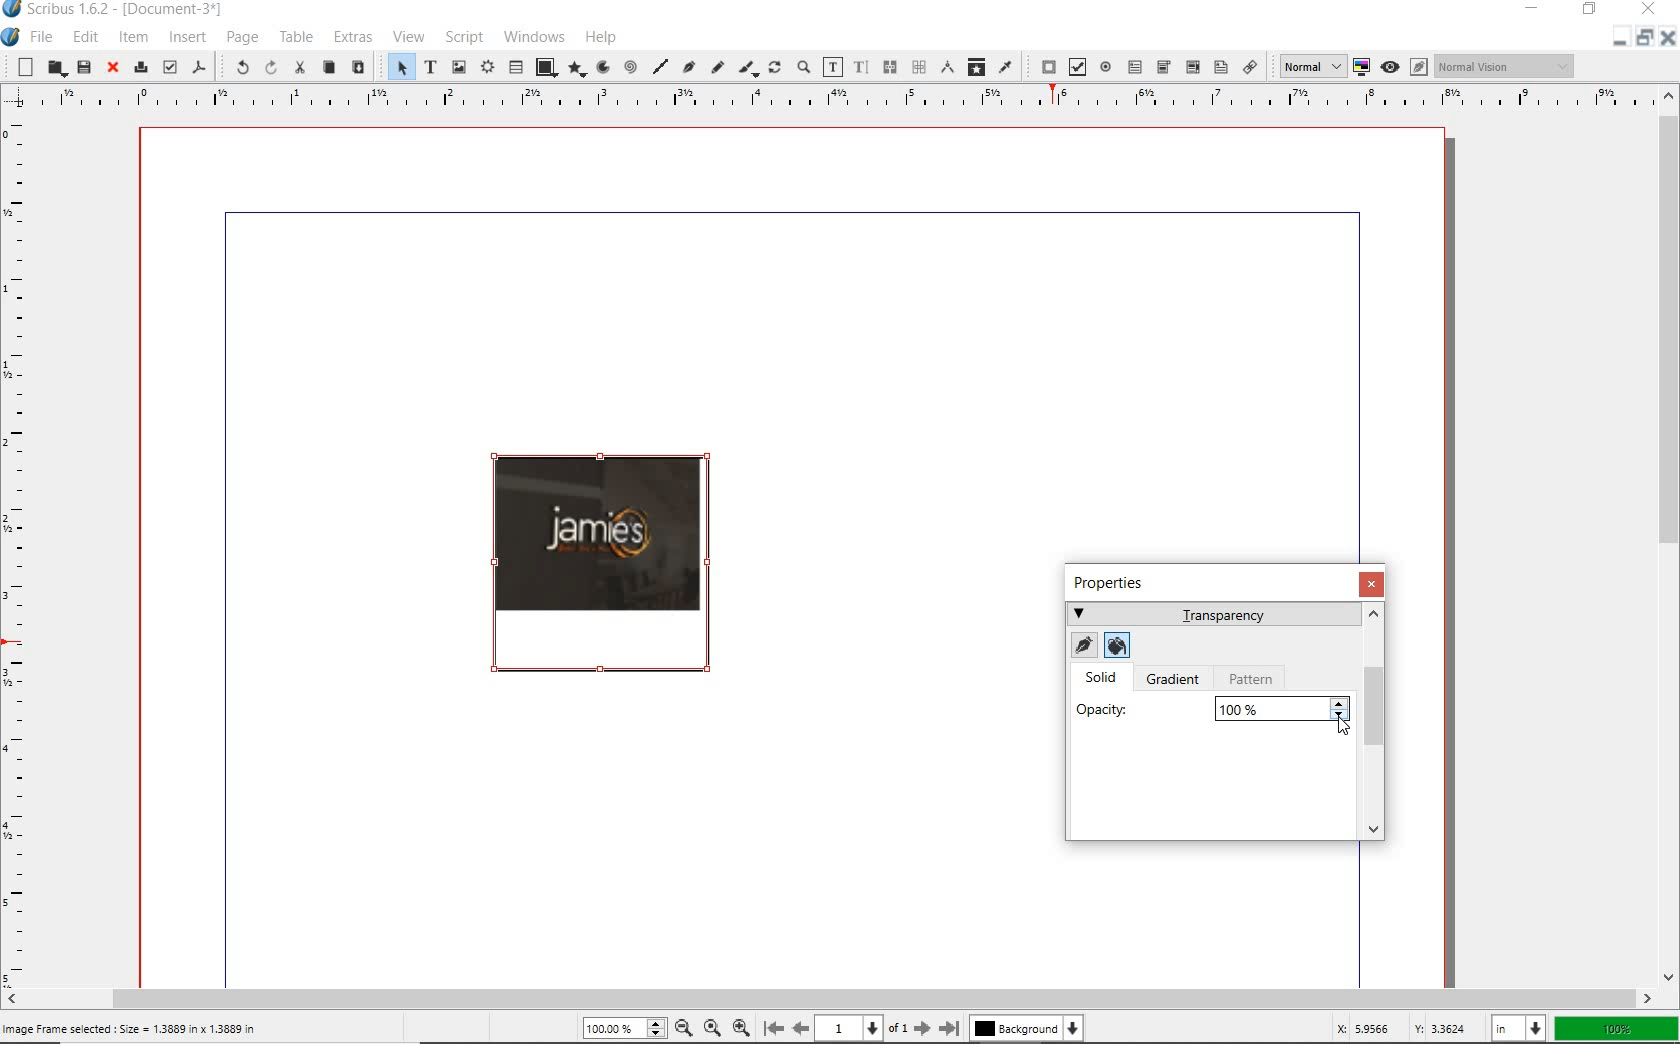 Image resolution: width=1680 pixels, height=1044 pixels. Describe the element at coordinates (1116, 644) in the screenshot. I see `EDIT FILL COLOR PROPERTIES` at that location.